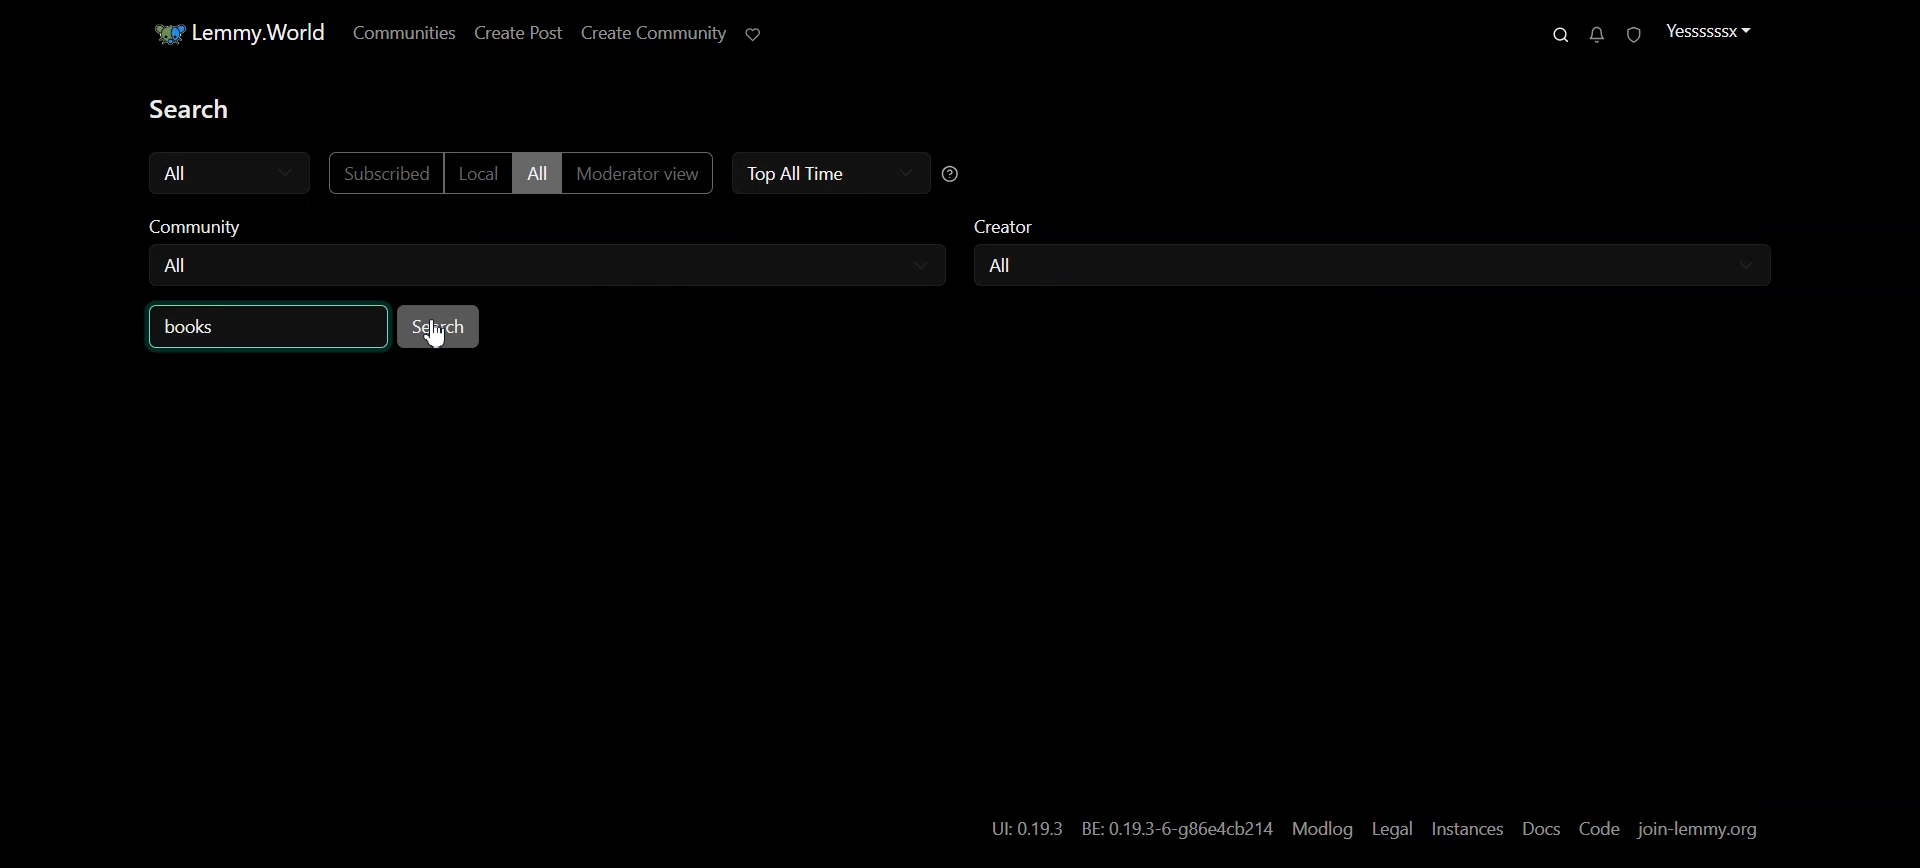  I want to click on All, so click(225, 171).